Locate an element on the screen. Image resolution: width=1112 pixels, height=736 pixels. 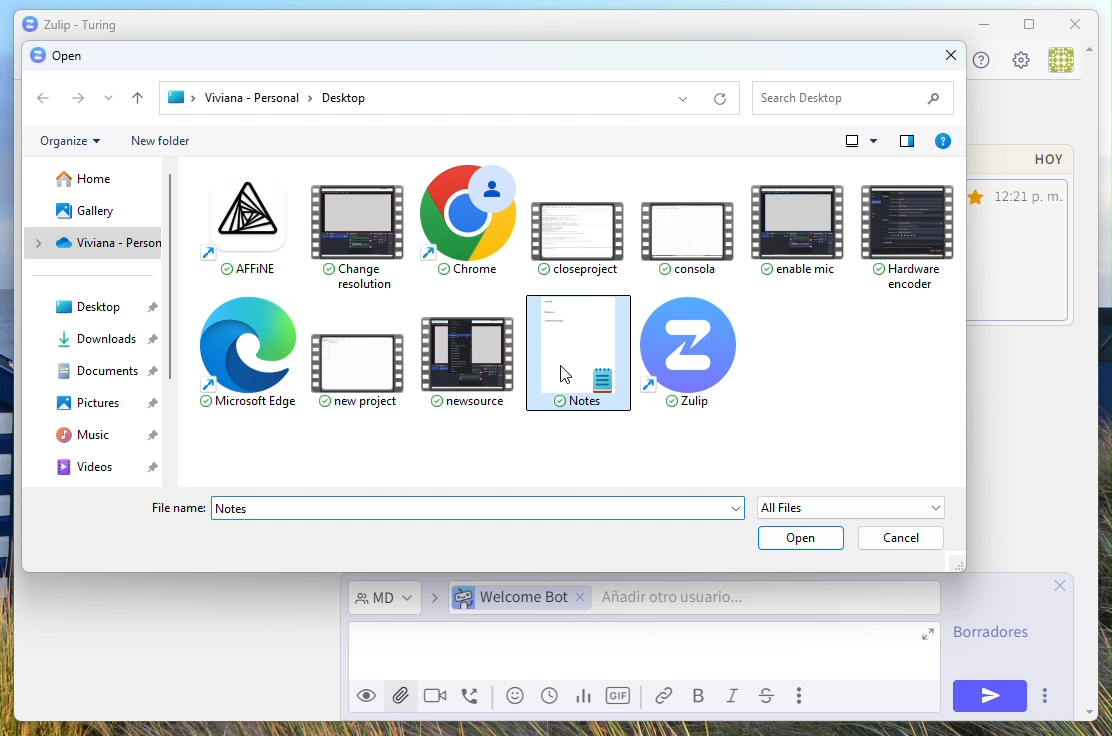
Cancel is located at coordinates (902, 539).